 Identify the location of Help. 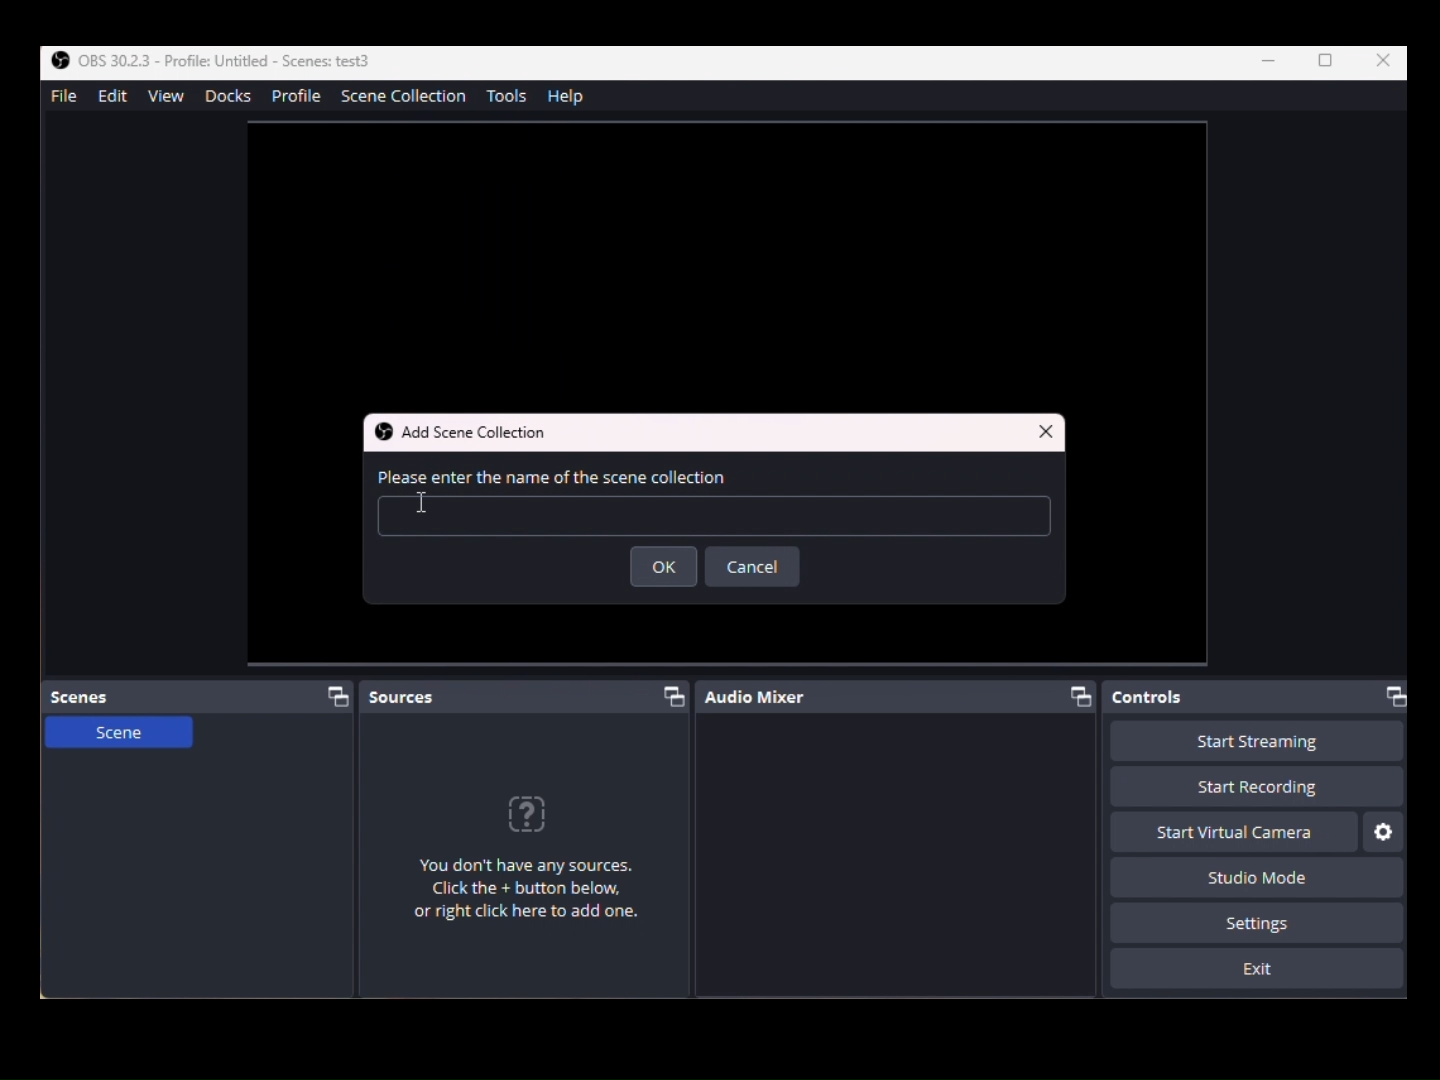
(571, 96).